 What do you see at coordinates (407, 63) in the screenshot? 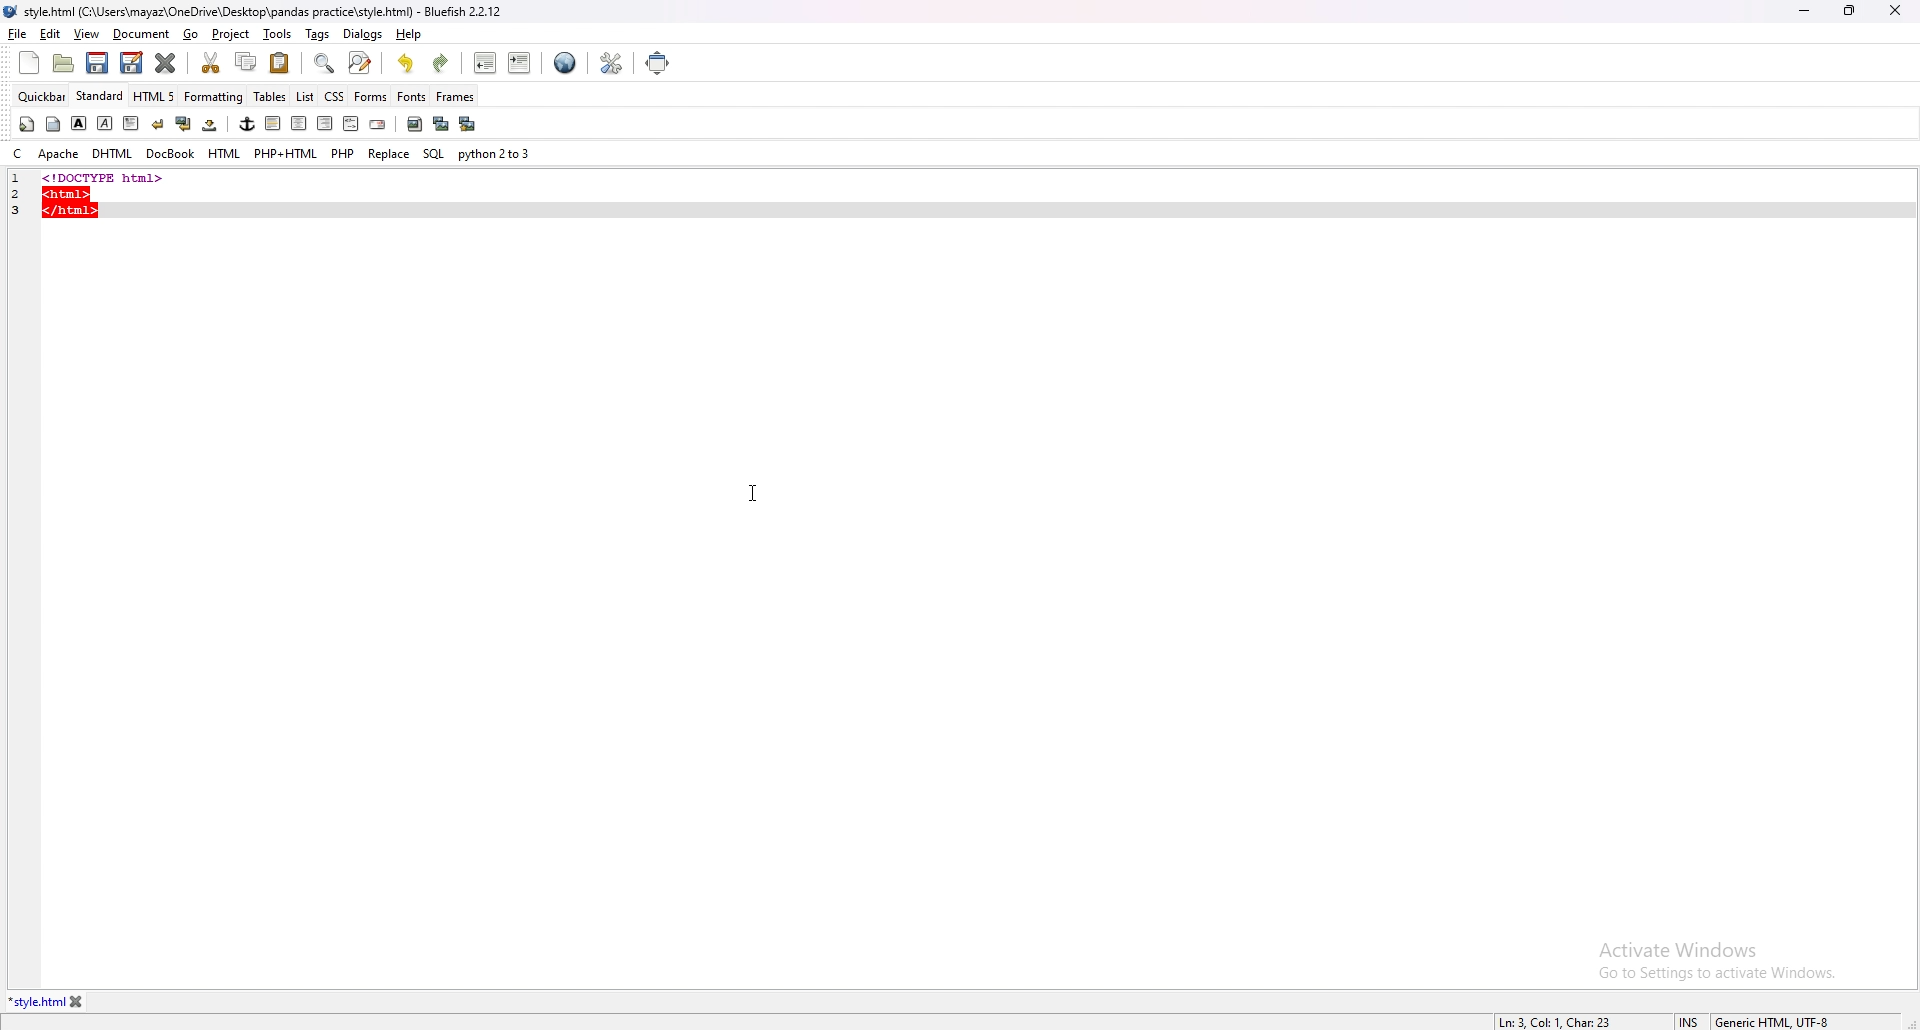
I see `undo` at bounding box center [407, 63].